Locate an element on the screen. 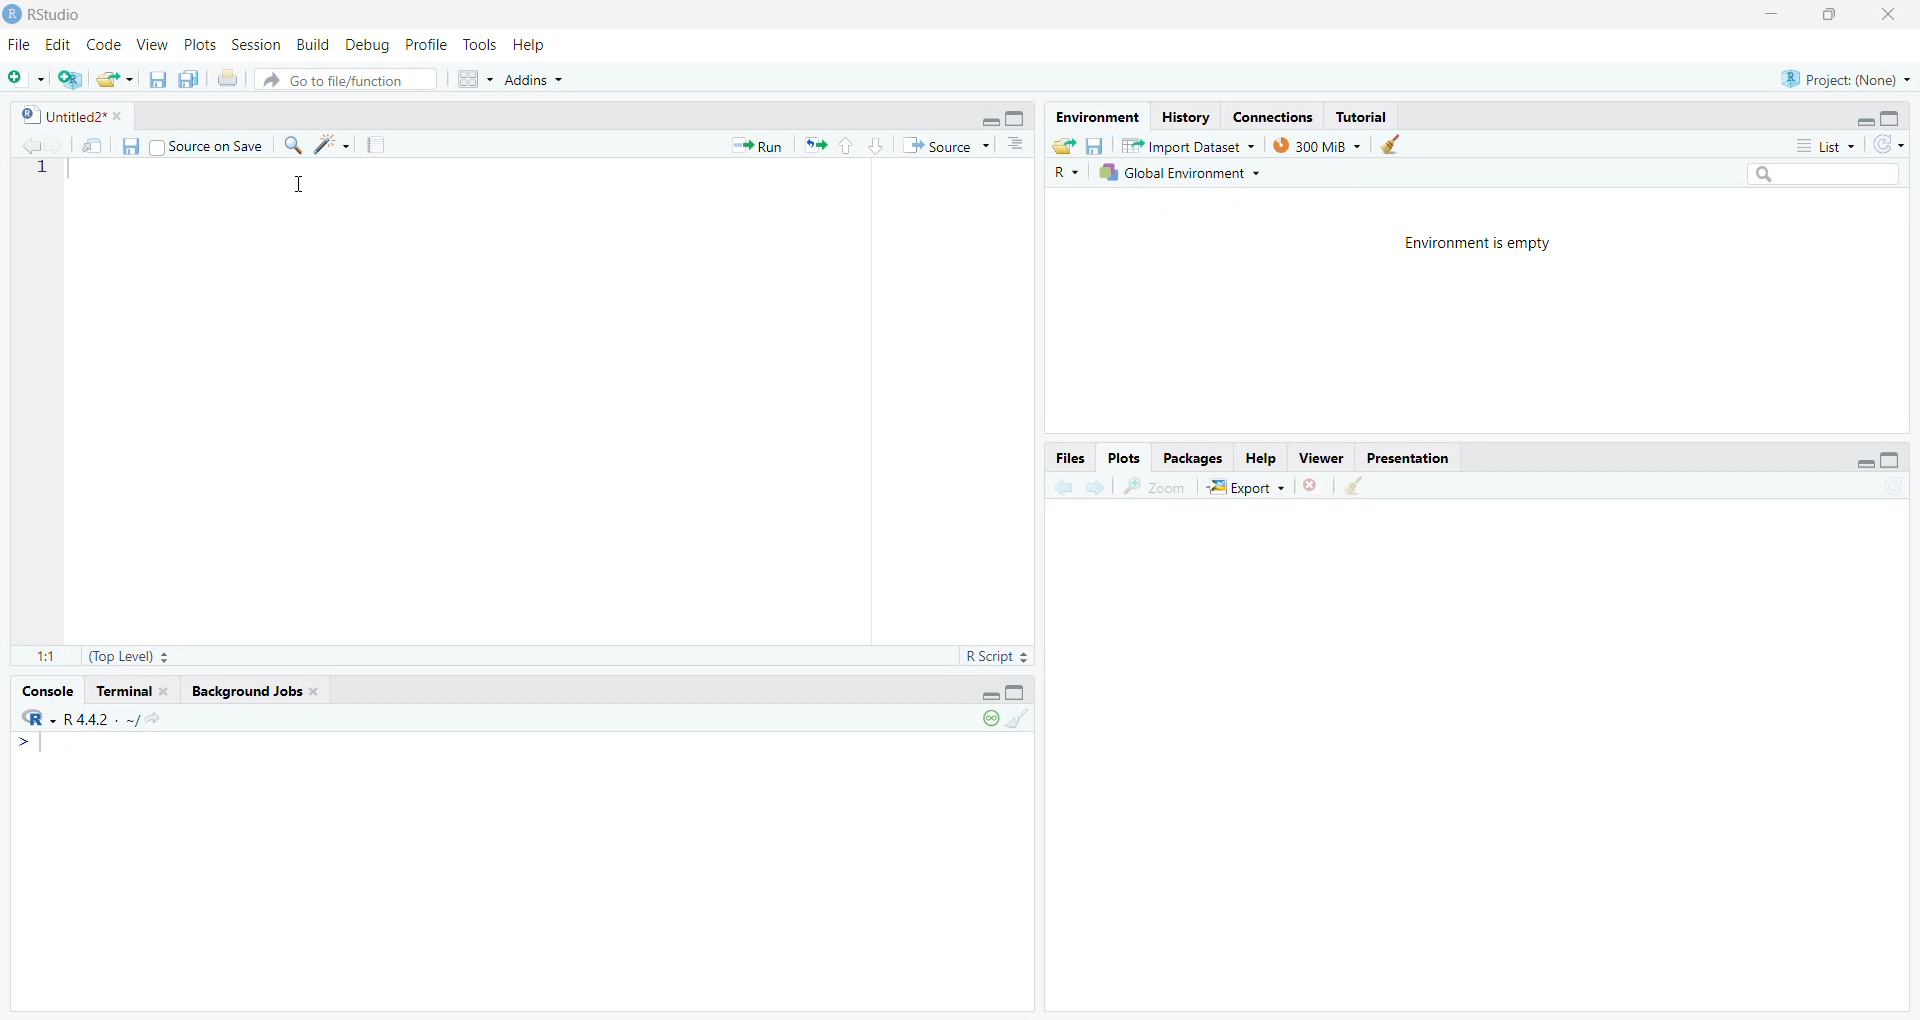 The width and height of the screenshot is (1920, 1020). Environment is located at coordinates (1095, 117).